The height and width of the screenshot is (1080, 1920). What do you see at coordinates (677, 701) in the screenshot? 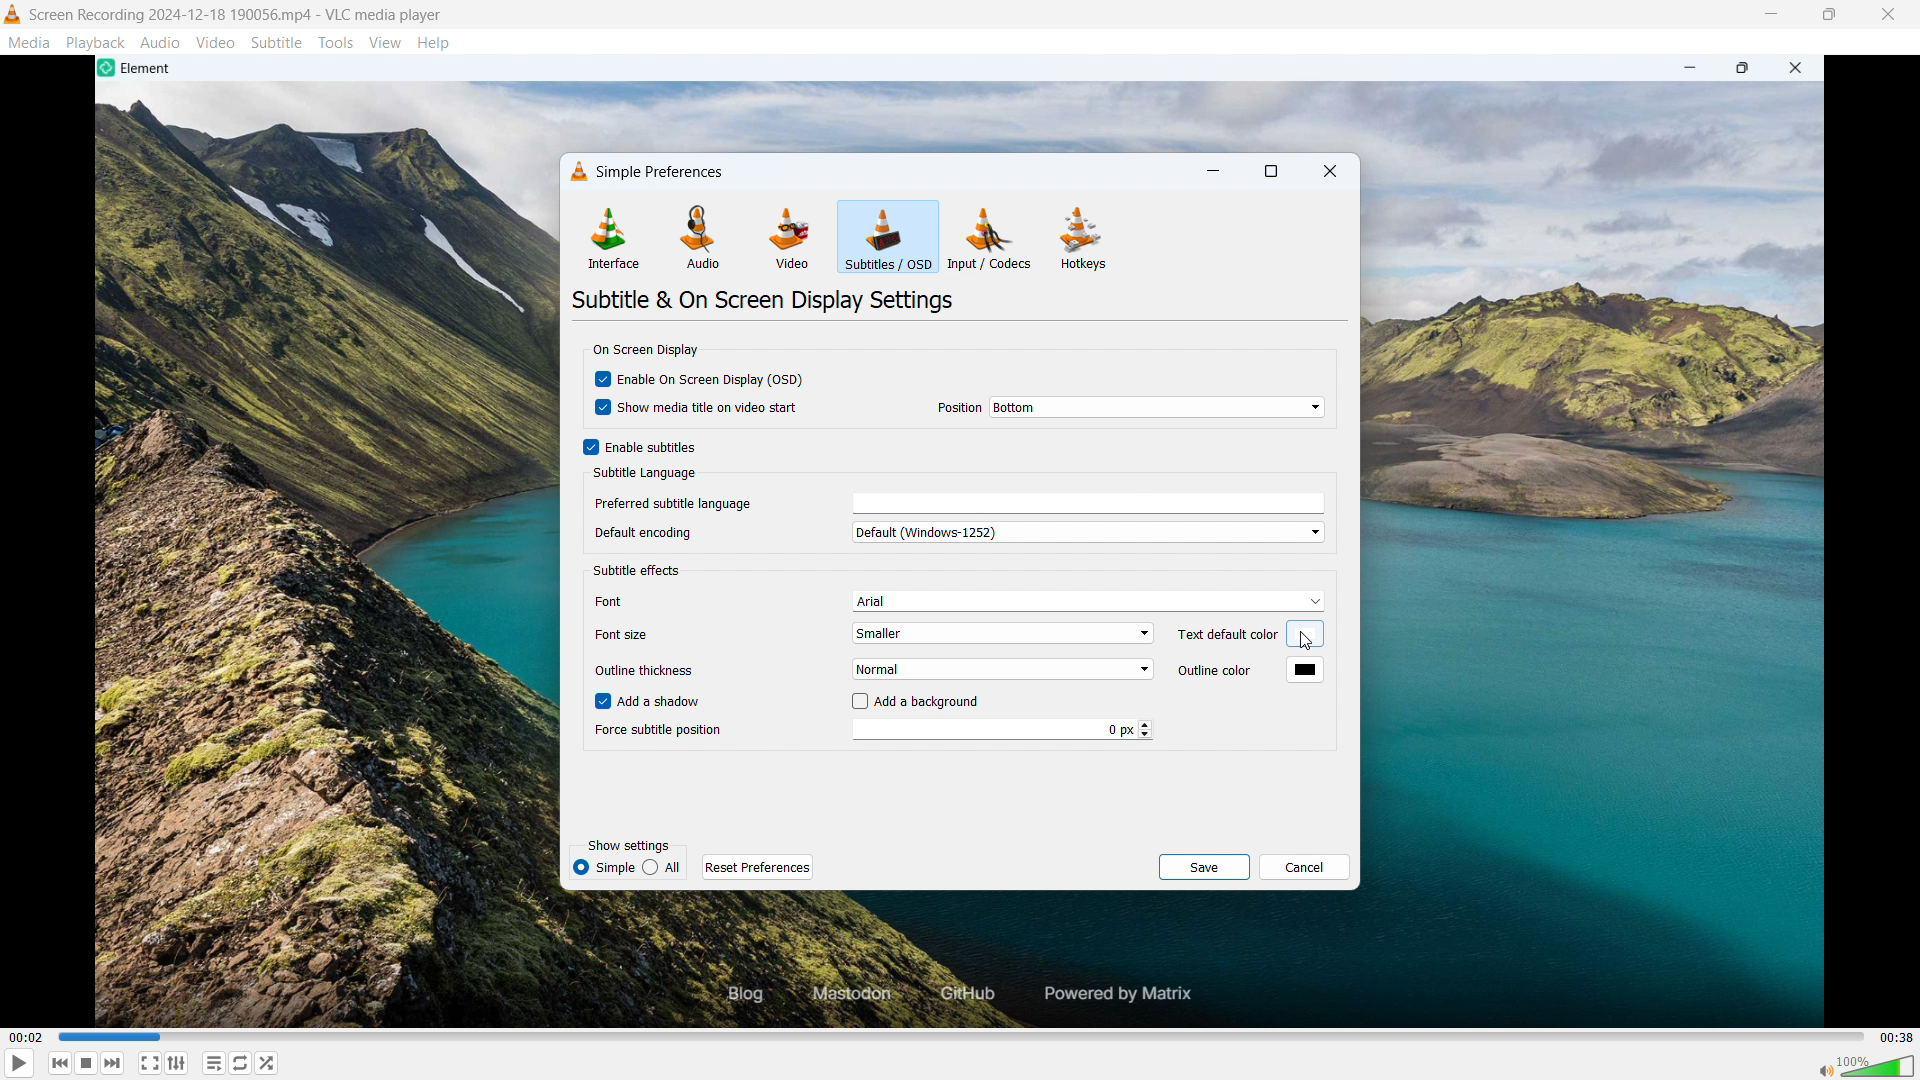
I see `Add a shadow ` at bounding box center [677, 701].